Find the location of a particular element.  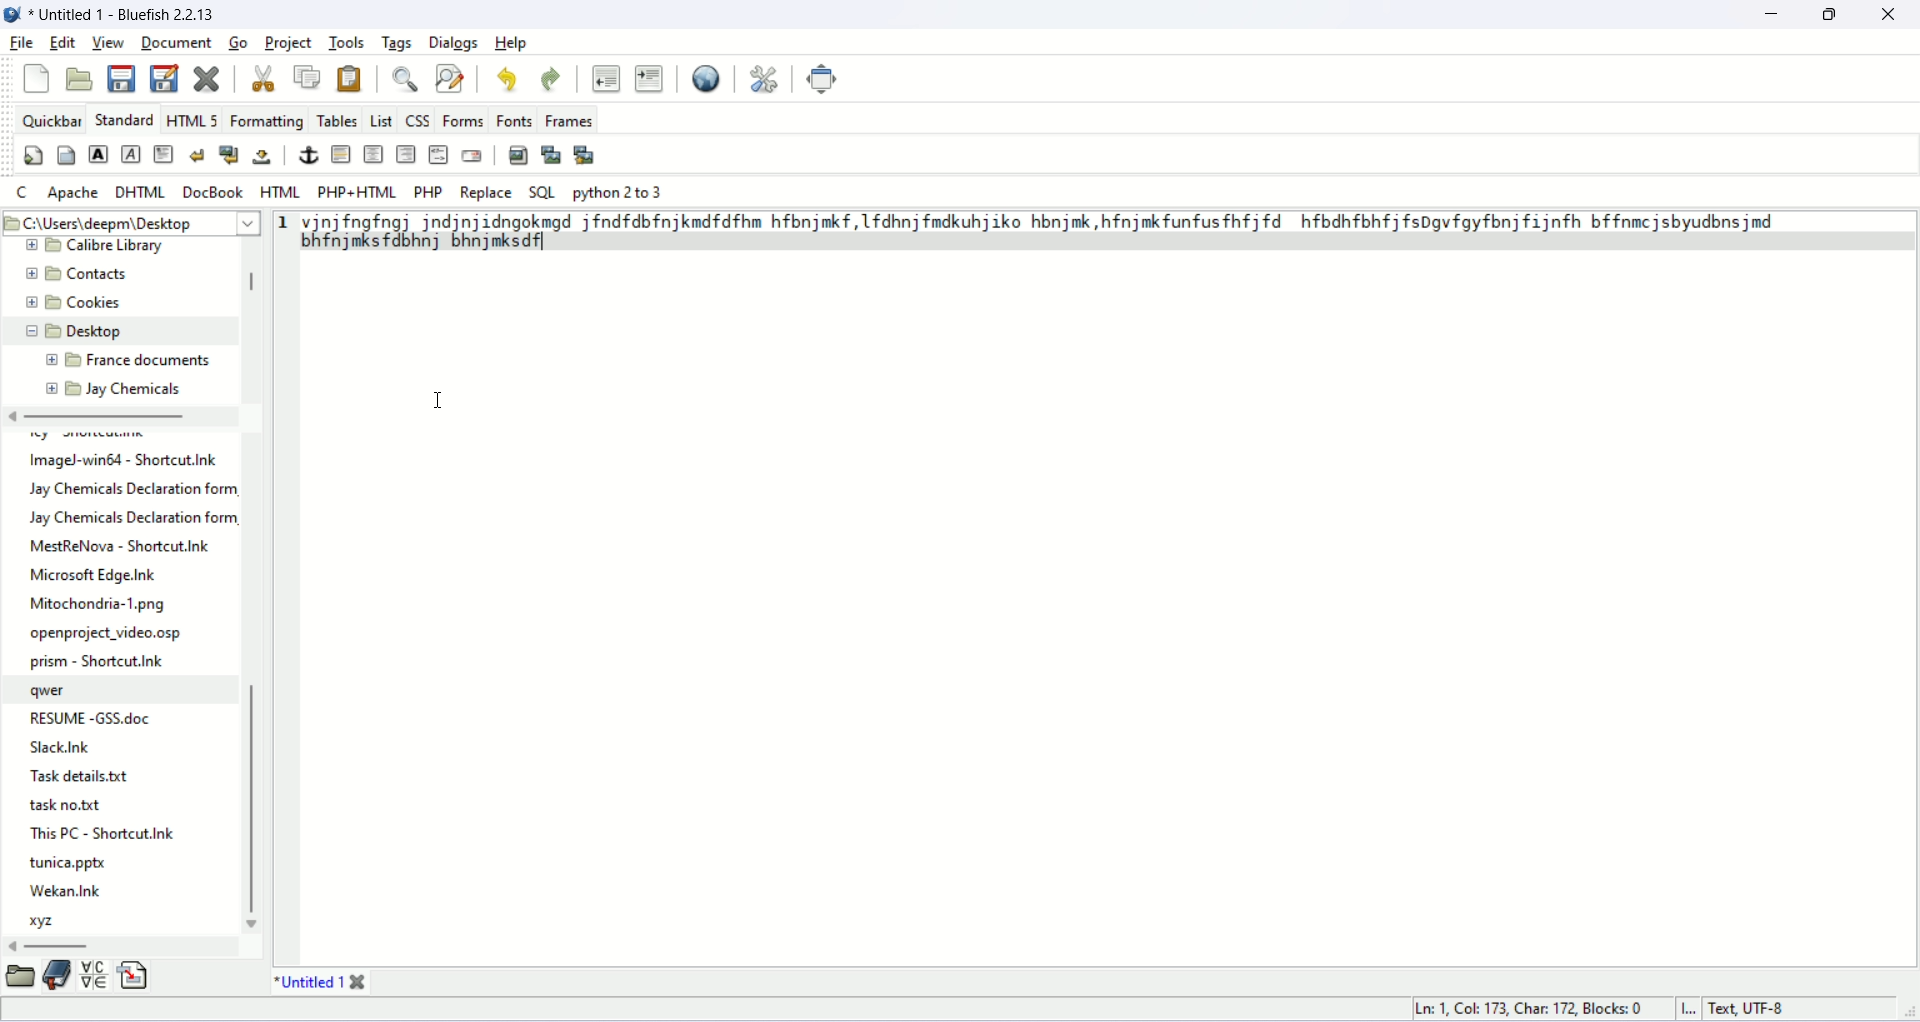

title is located at coordinates (303, 982).